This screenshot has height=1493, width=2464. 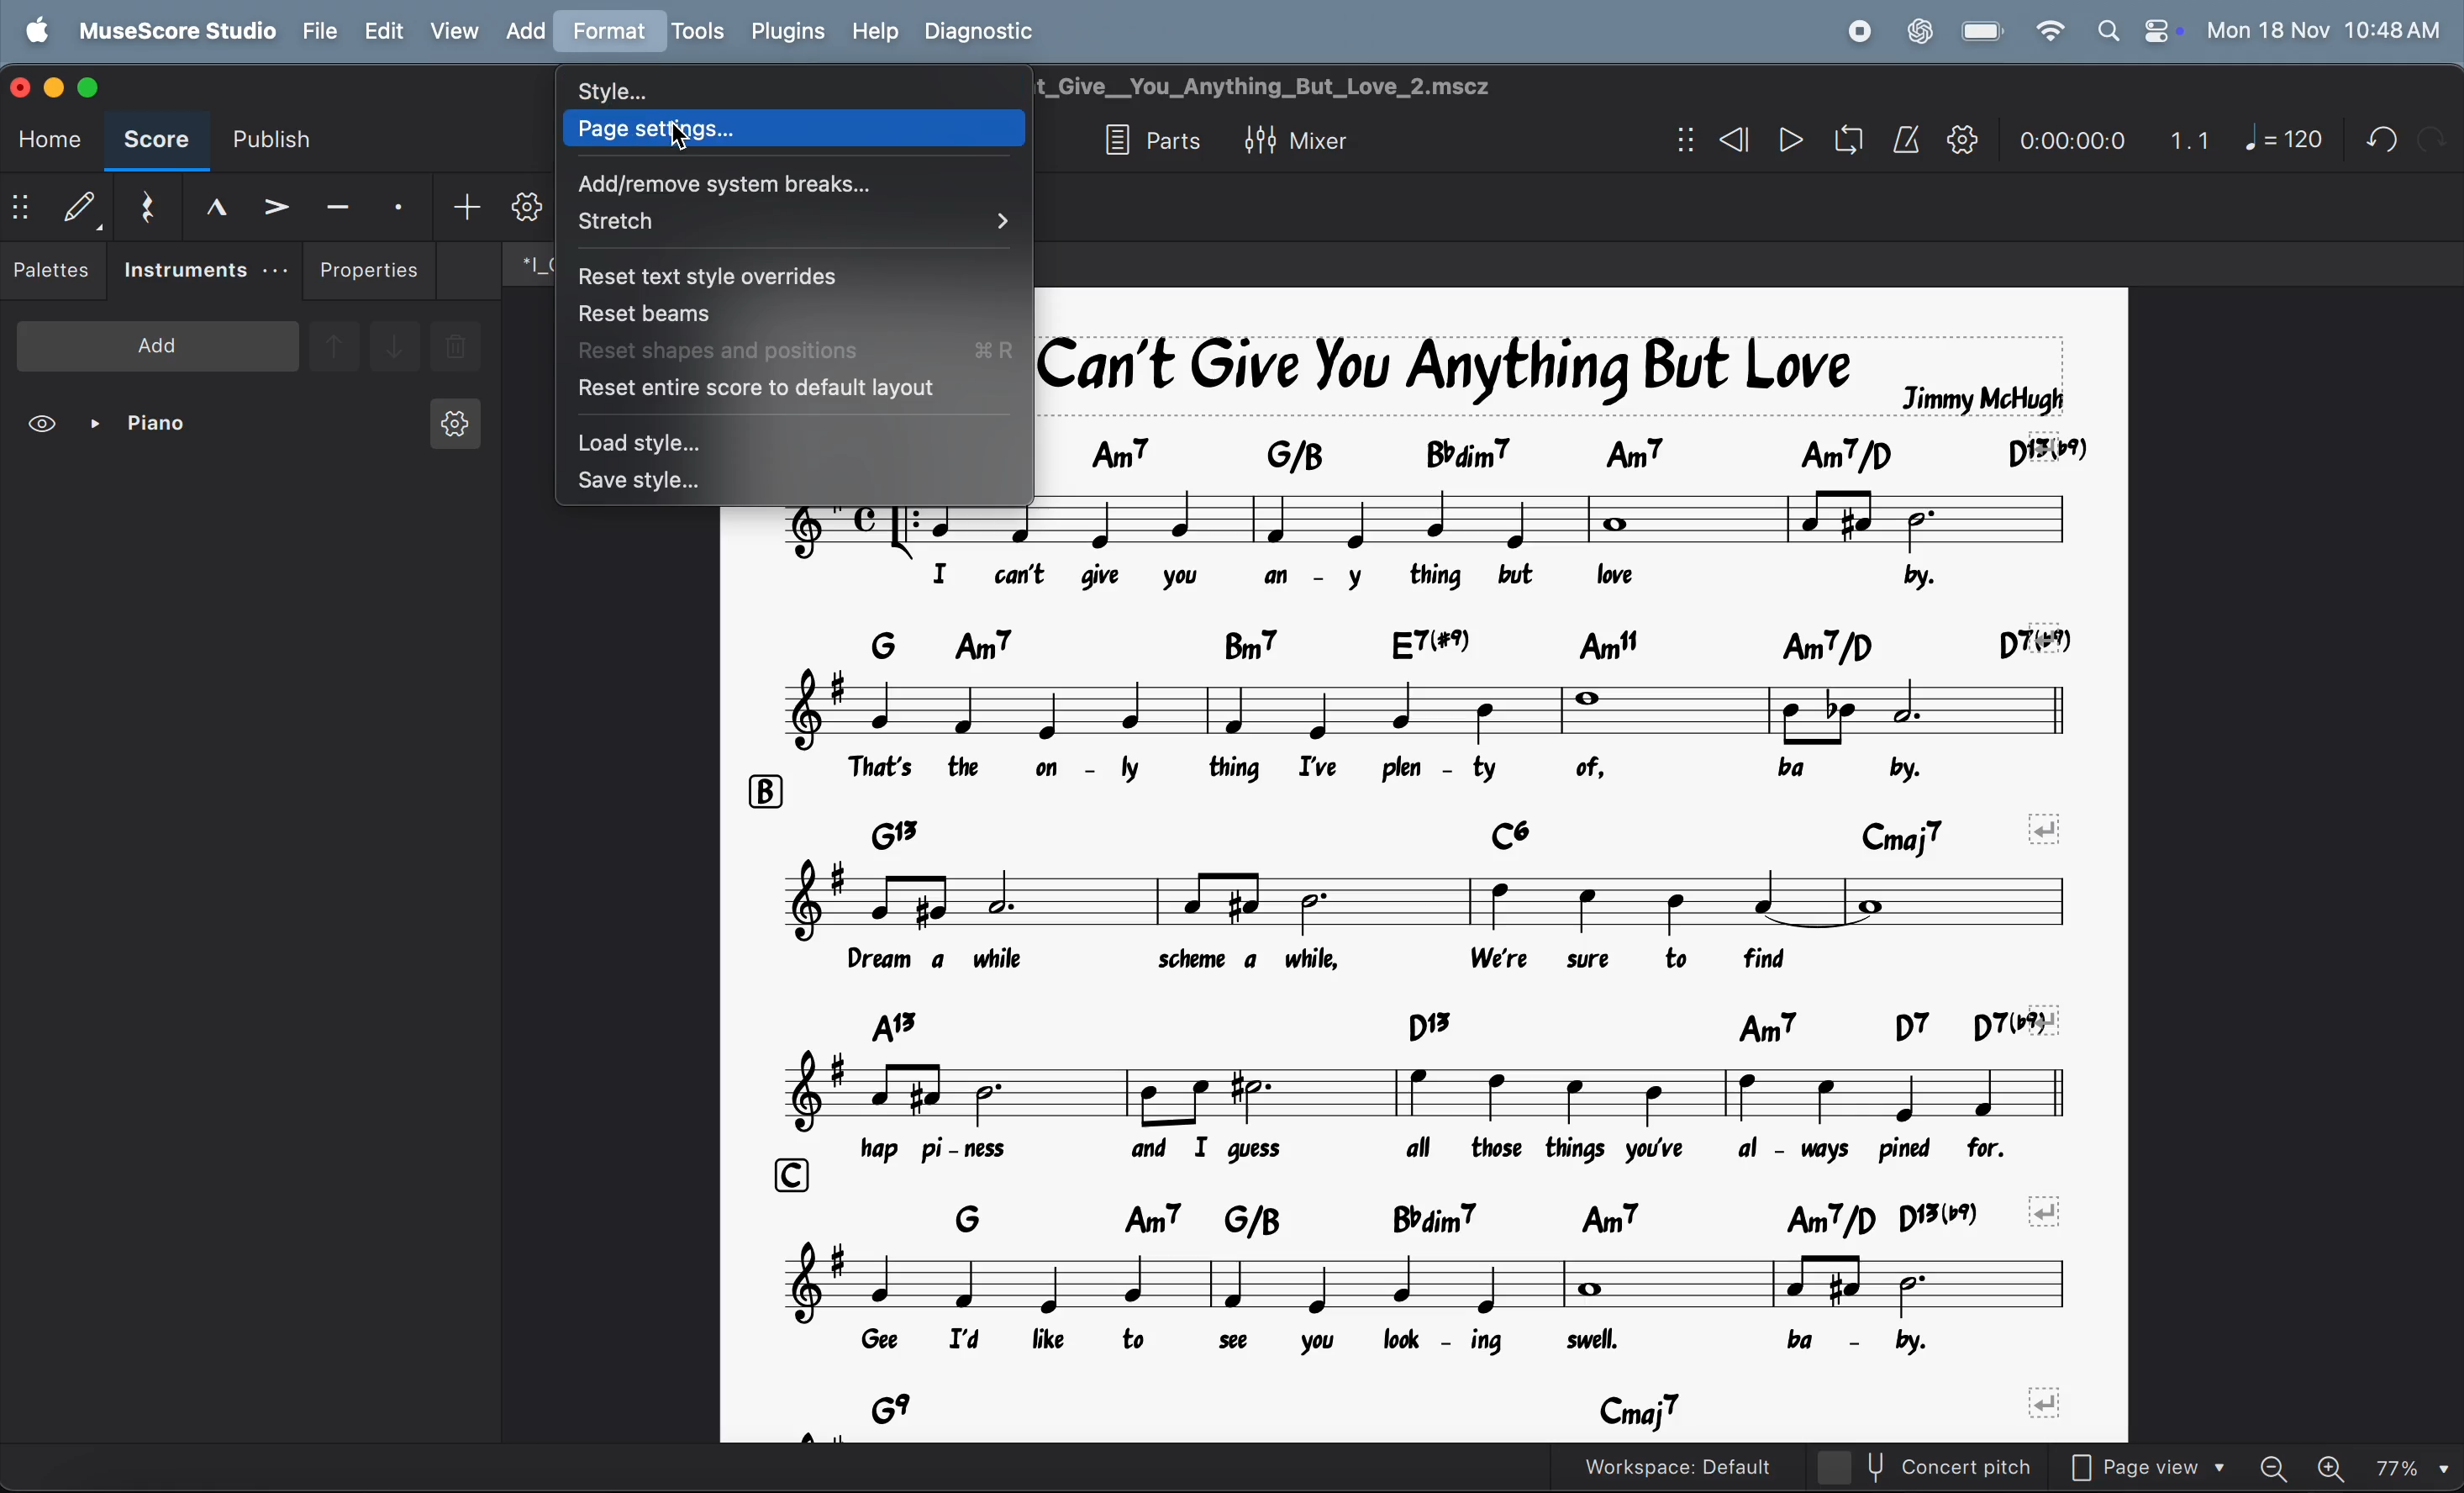 What do you see at coordinates (1820, 143) in the screenshot?
I see `loop playback` at bounding box center [1820, 143].